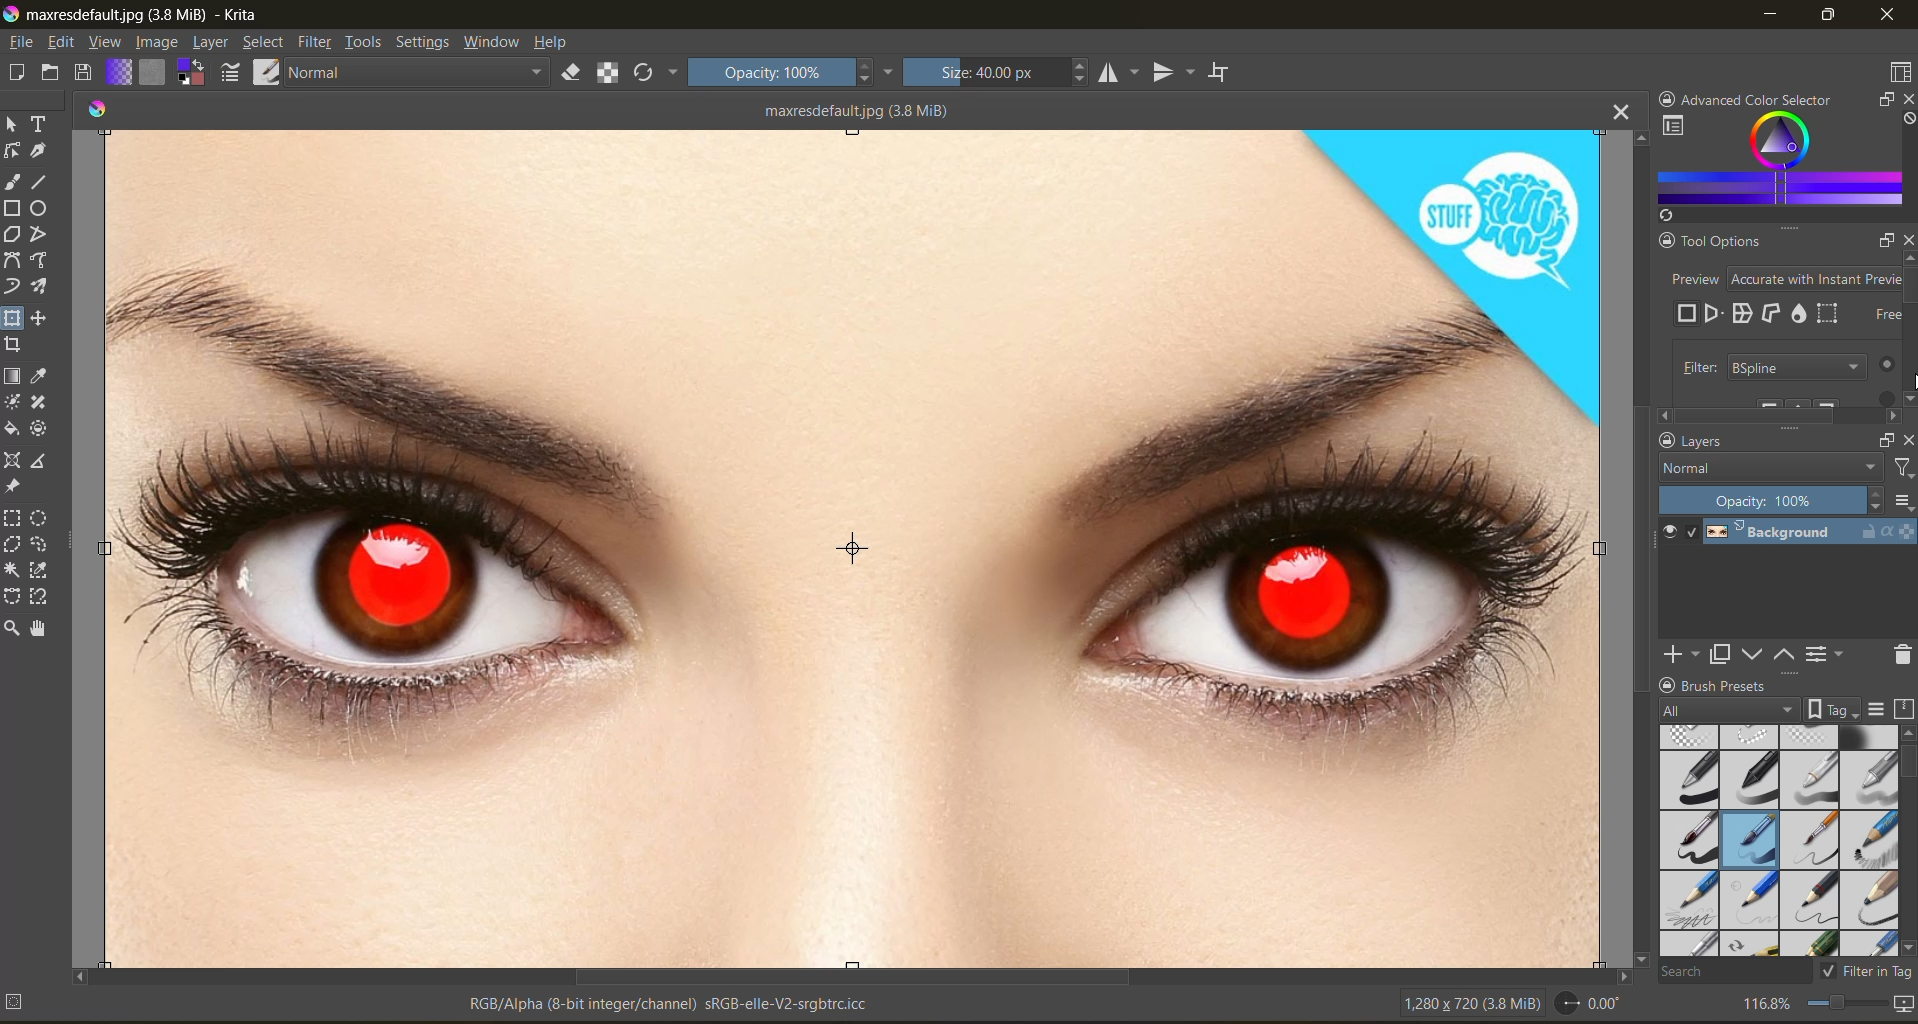 The height and width of the screenshot is (1024, 1918). What do you see at coordinates (1902, 501) in the screenshot?
I see `options` at bounding box center [1902, 501].